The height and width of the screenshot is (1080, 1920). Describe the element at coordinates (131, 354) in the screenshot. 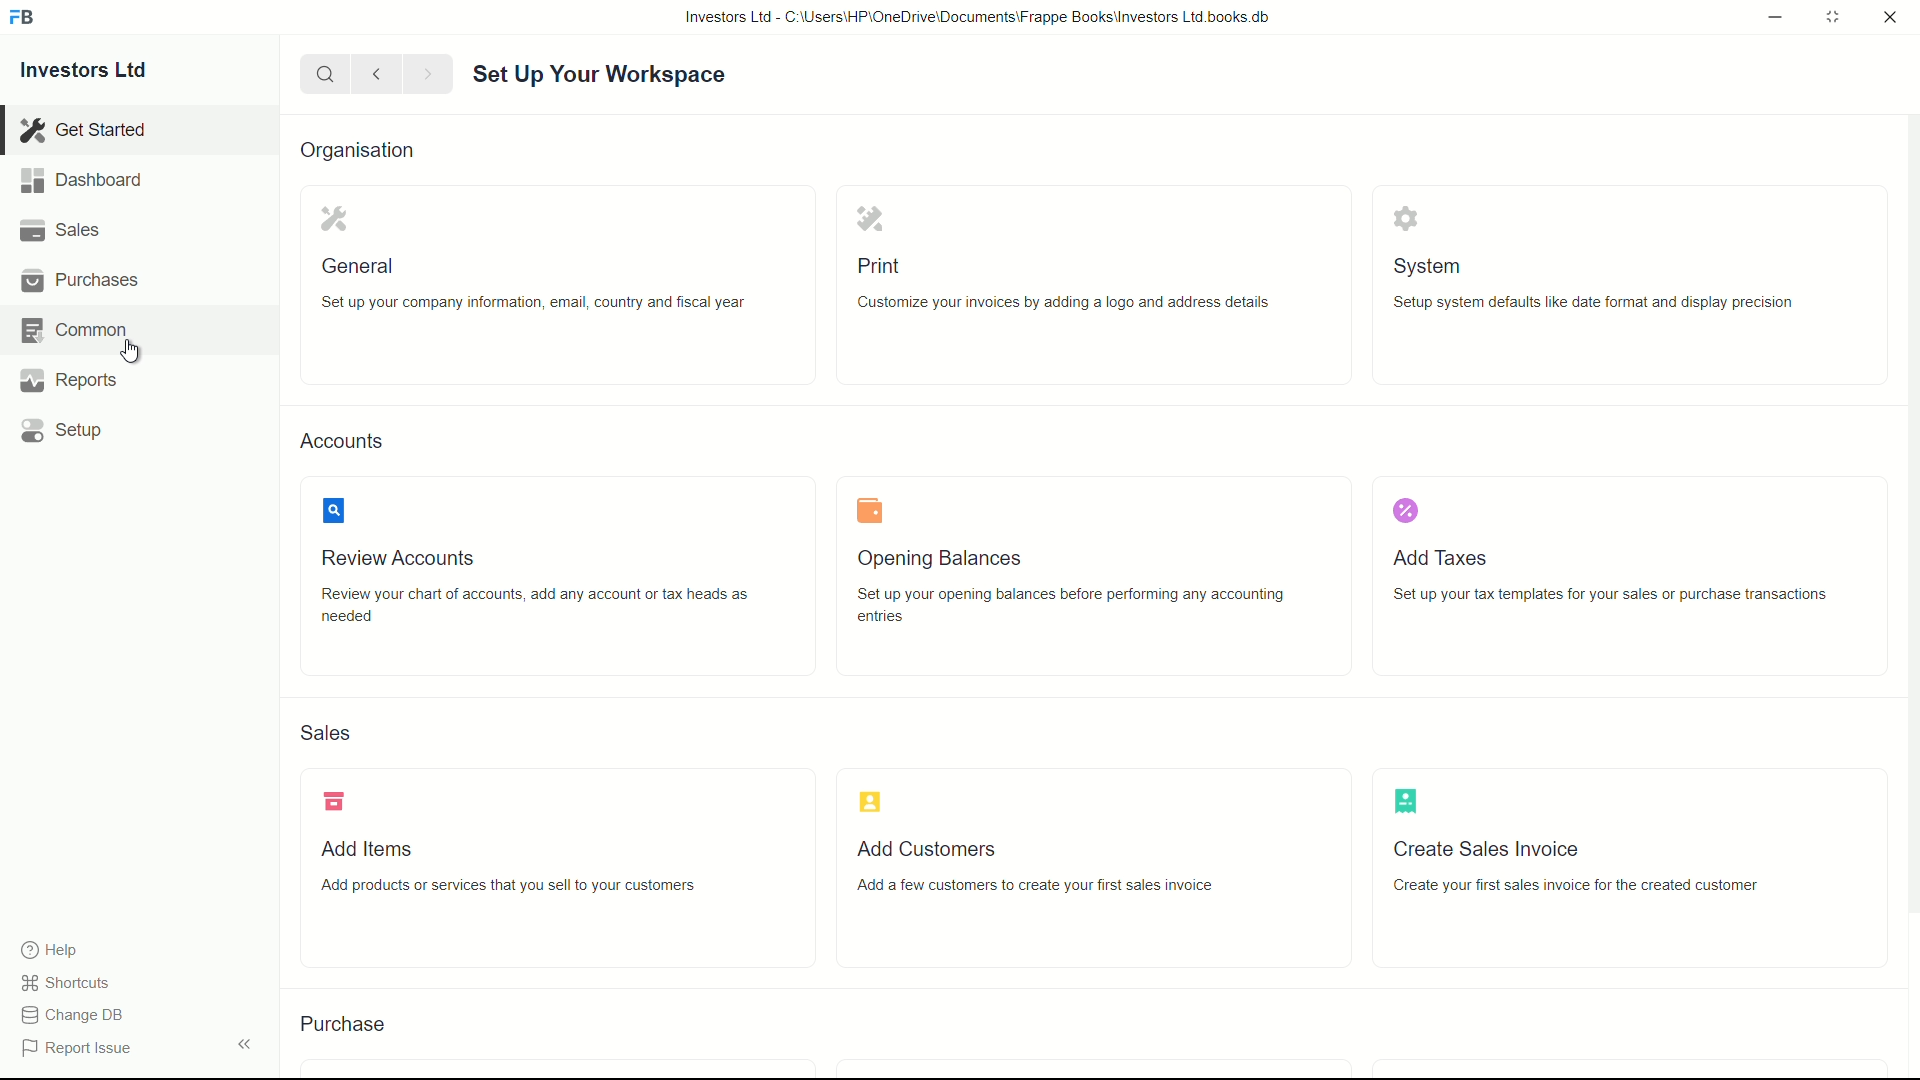

I see `cursor` at that location.